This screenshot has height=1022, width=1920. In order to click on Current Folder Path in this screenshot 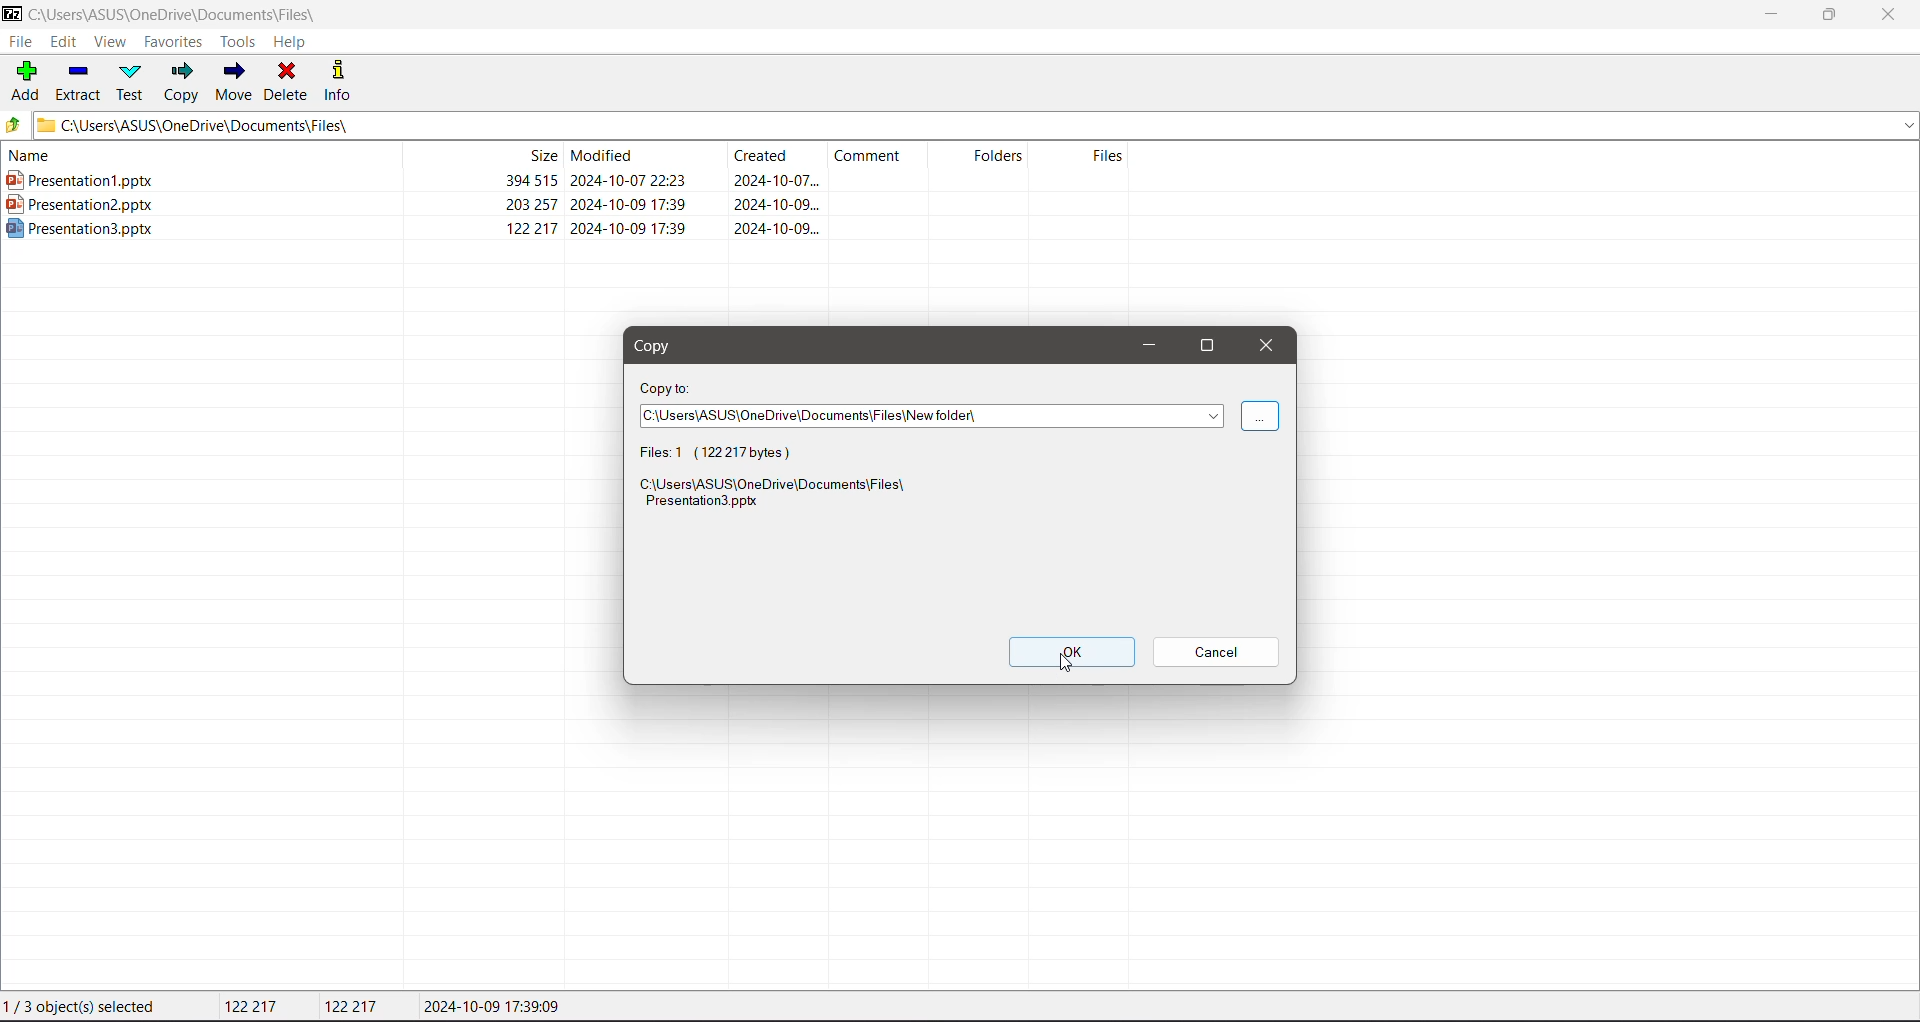, I will do `click(187, 12)`.